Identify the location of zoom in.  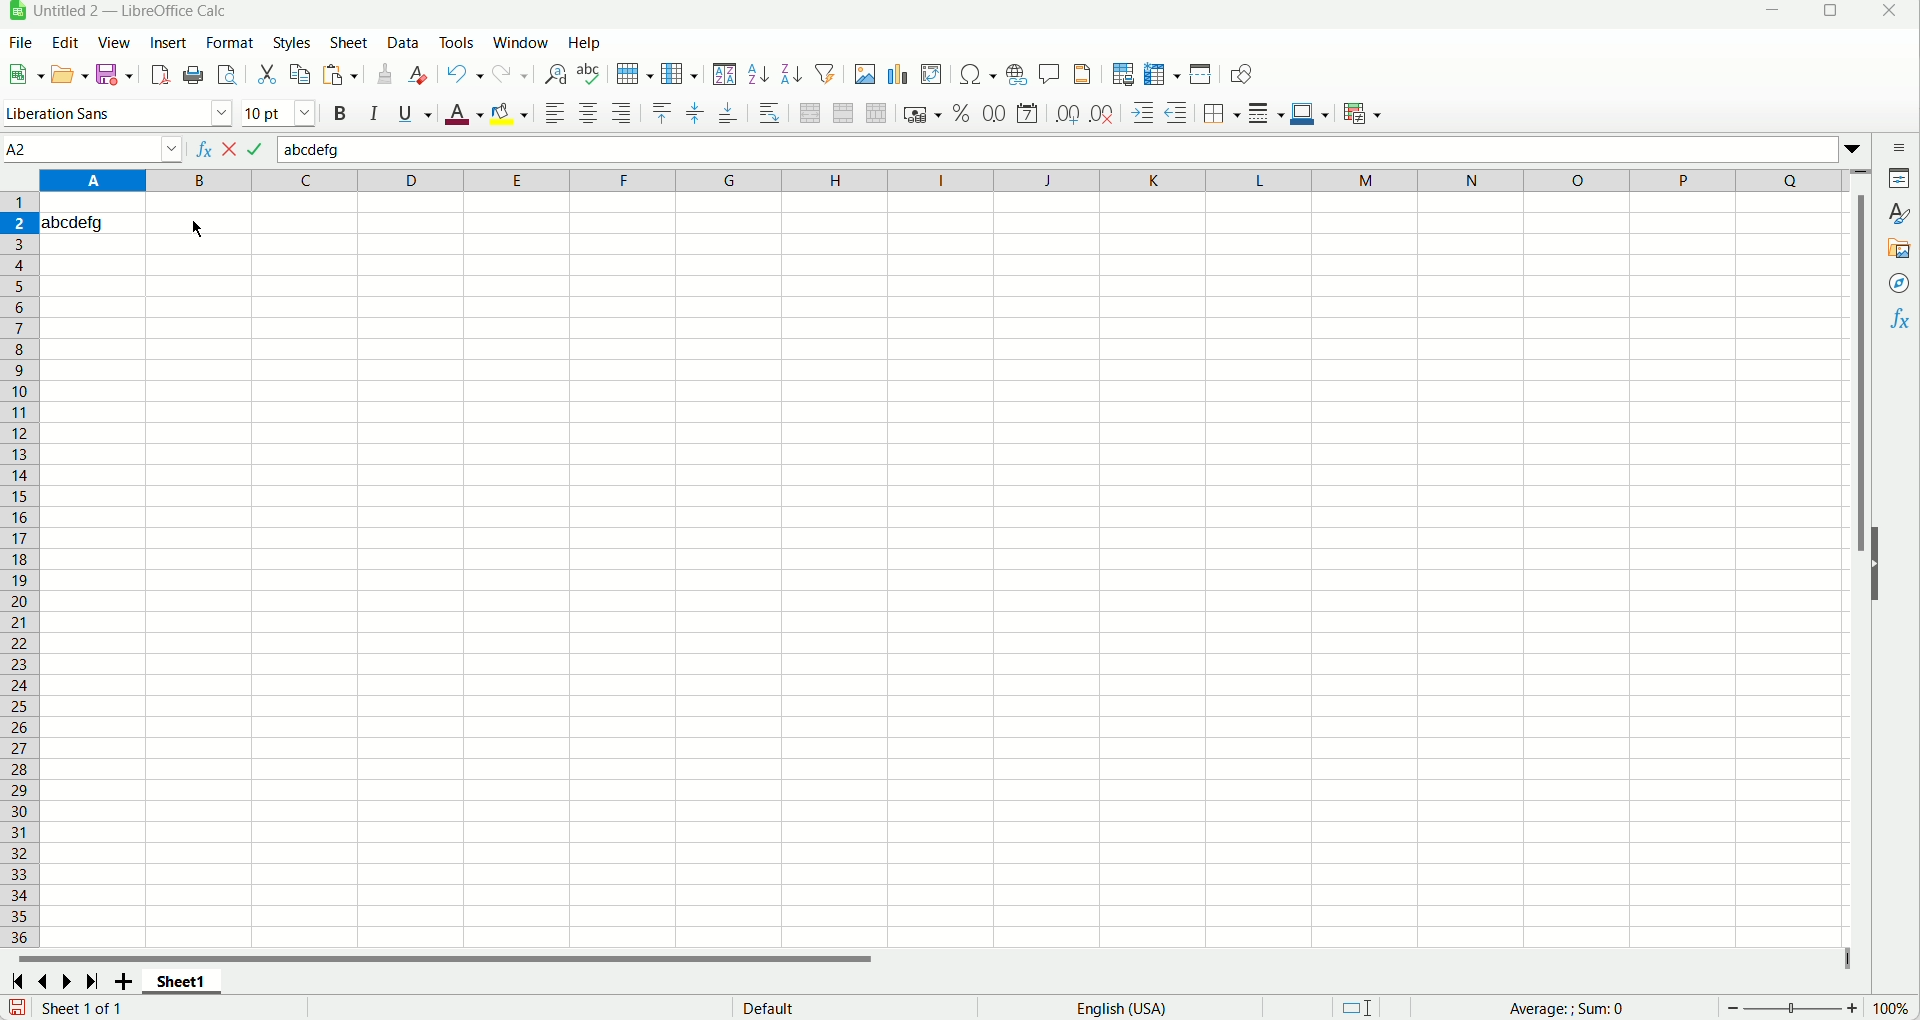
(1853, 1008).